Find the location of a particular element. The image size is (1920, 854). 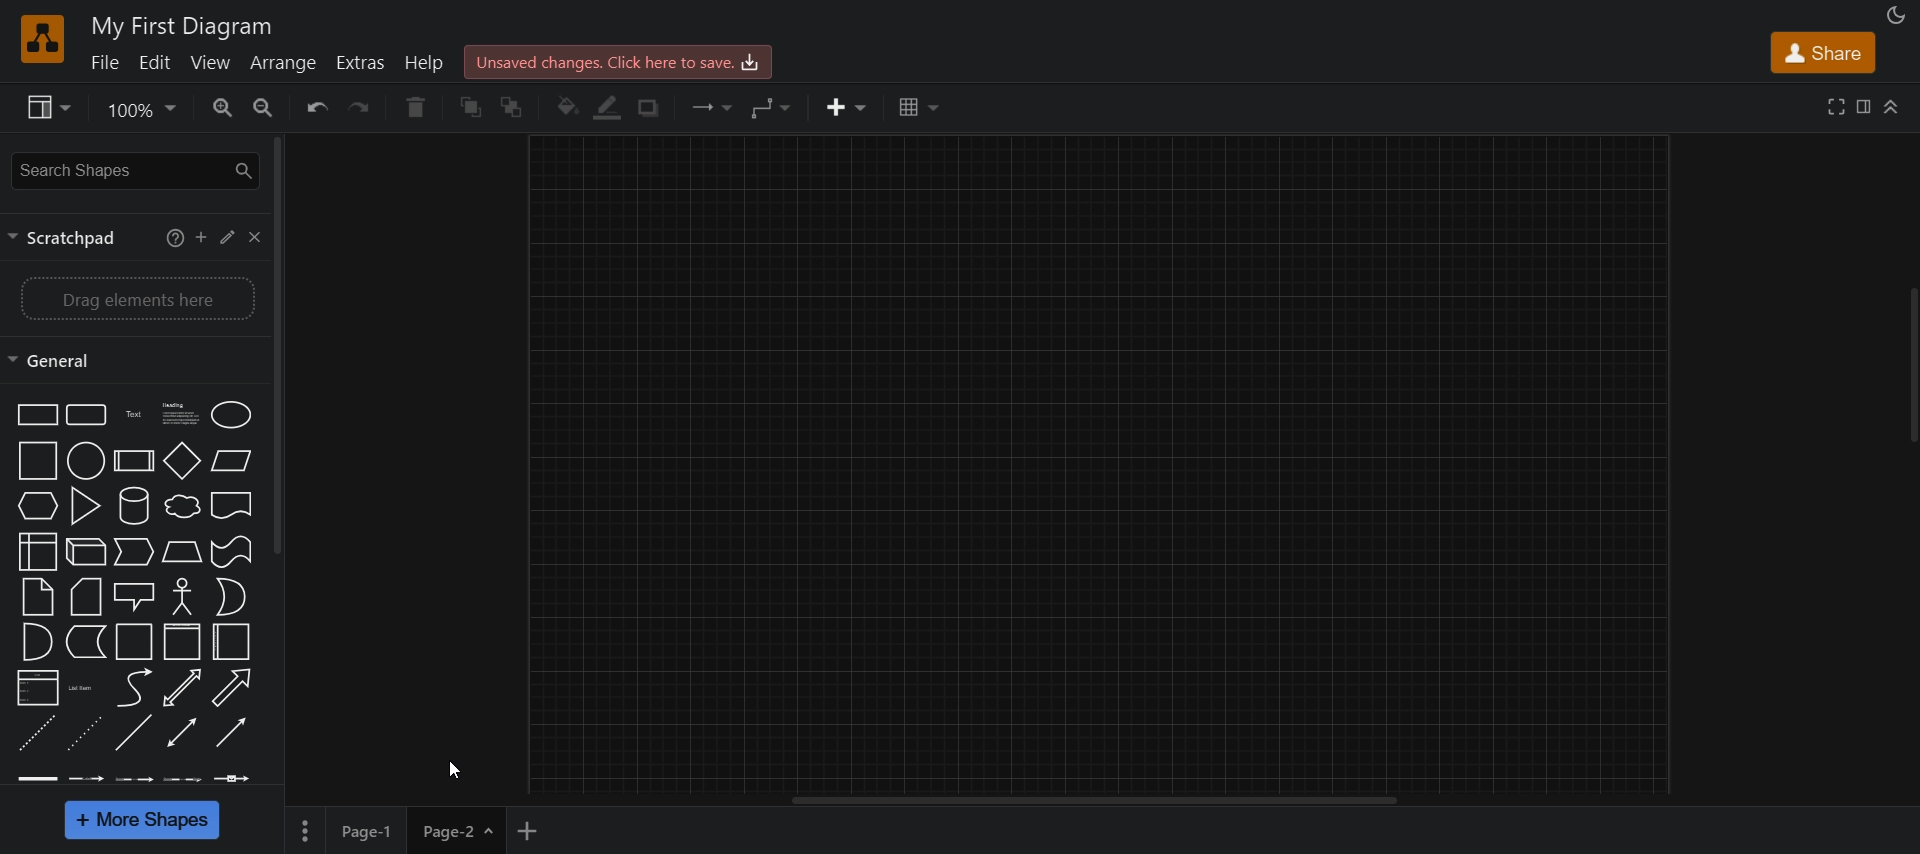

general is located at coordinates (55, 363).